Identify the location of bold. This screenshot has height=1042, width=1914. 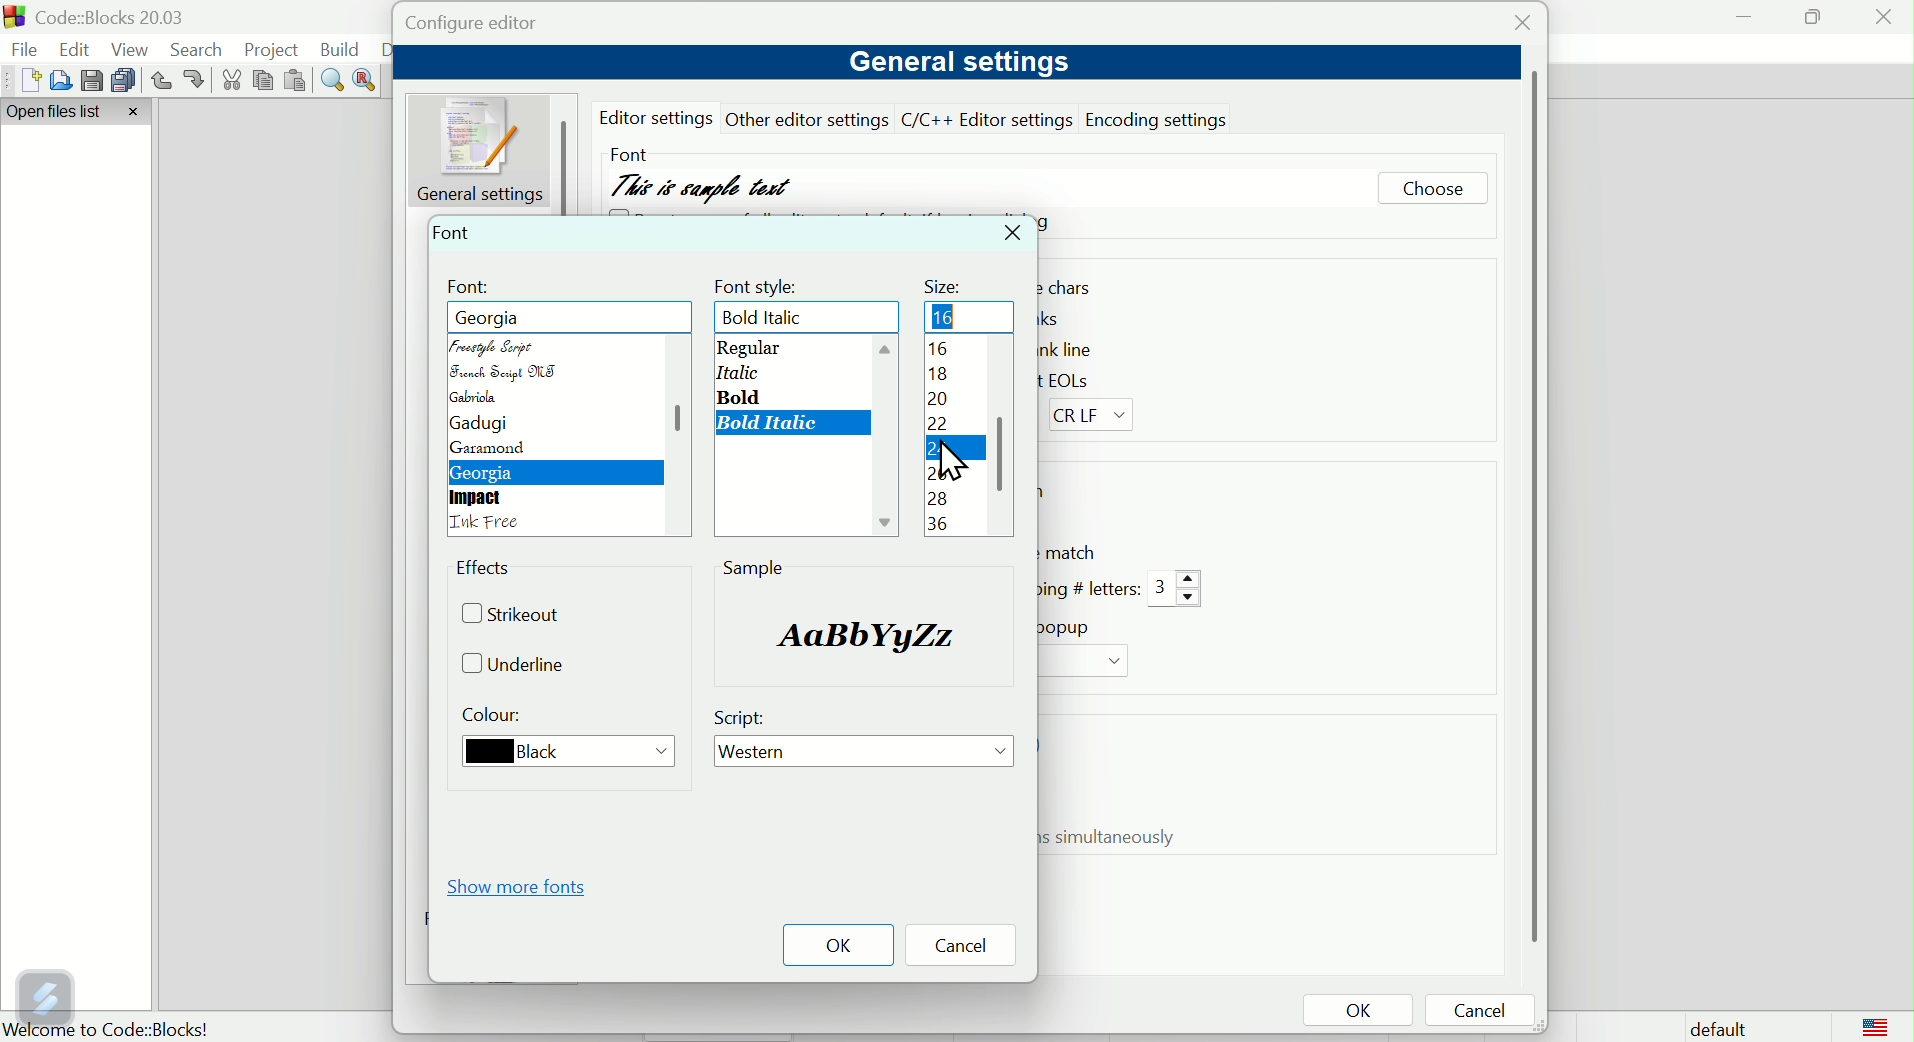
(745, 396).